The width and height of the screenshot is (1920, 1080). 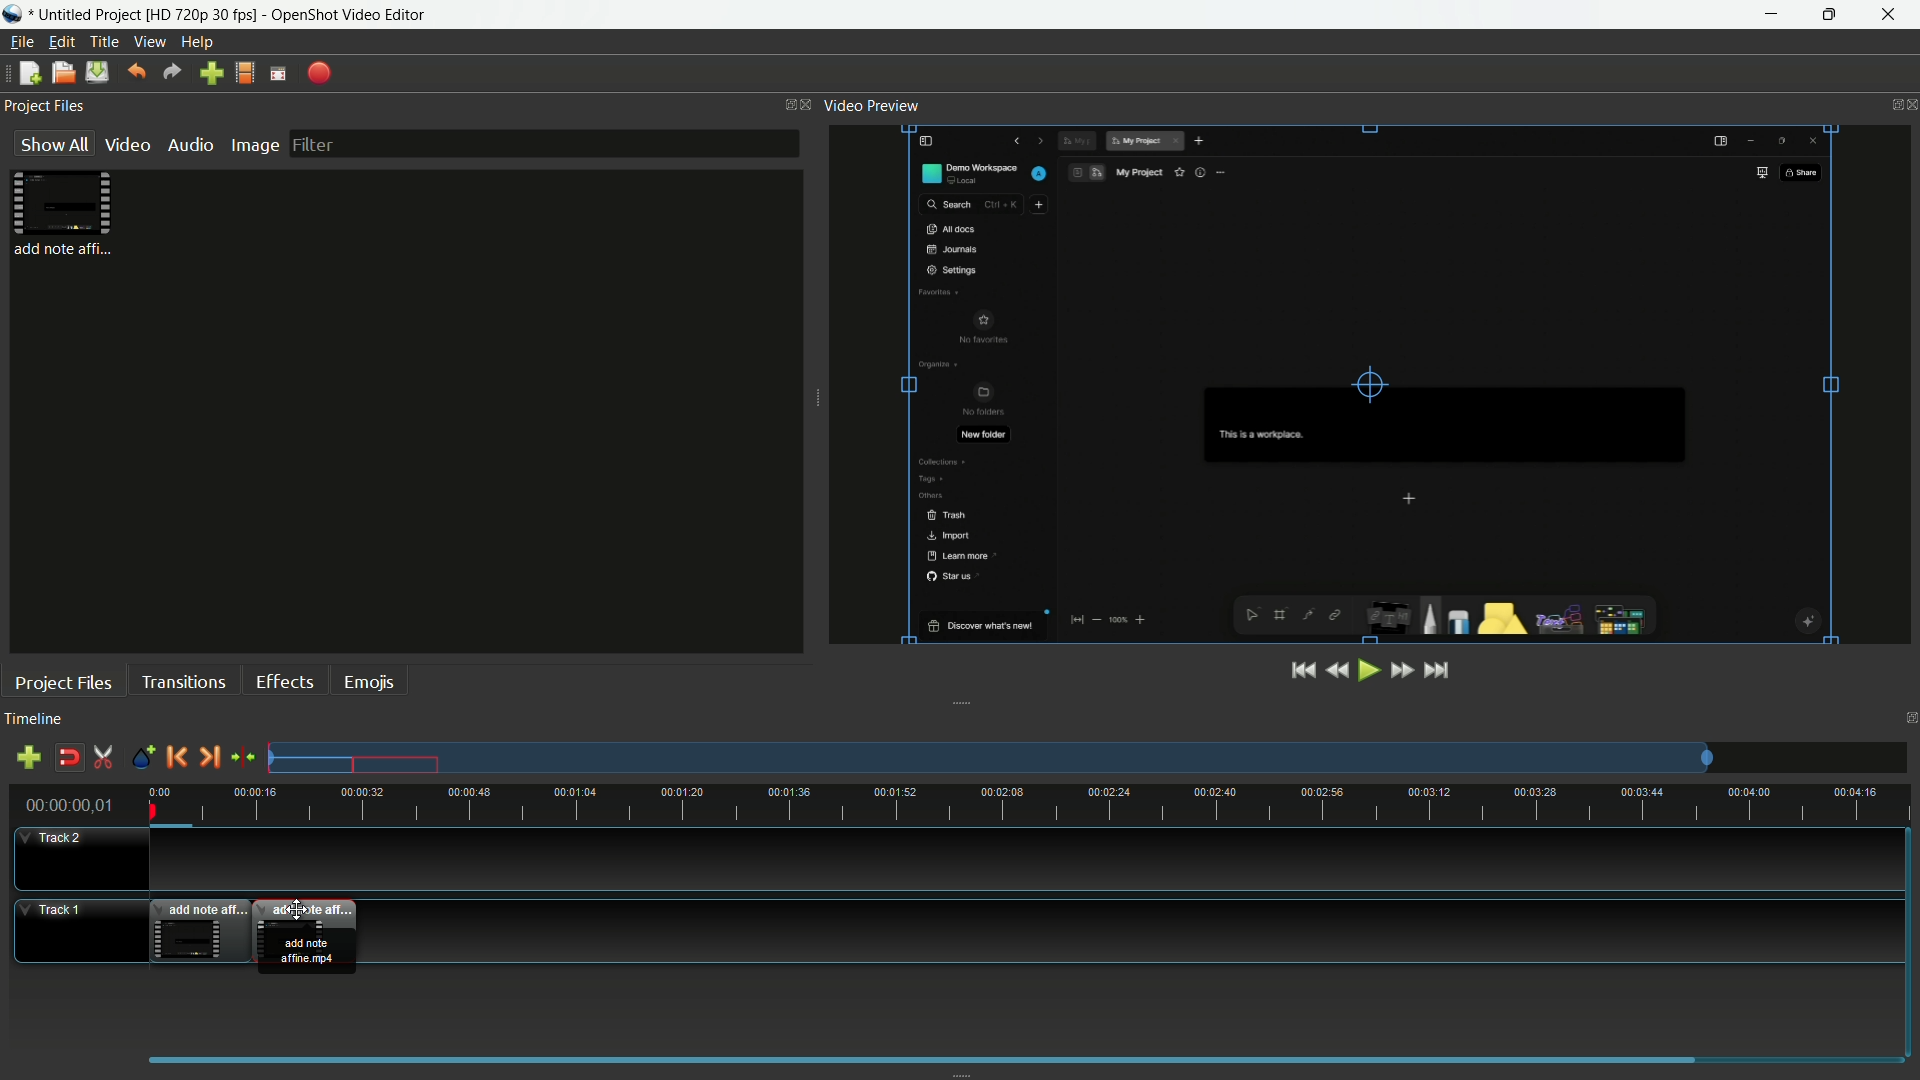 I want to click on next marker, so click(x=207, y=756).